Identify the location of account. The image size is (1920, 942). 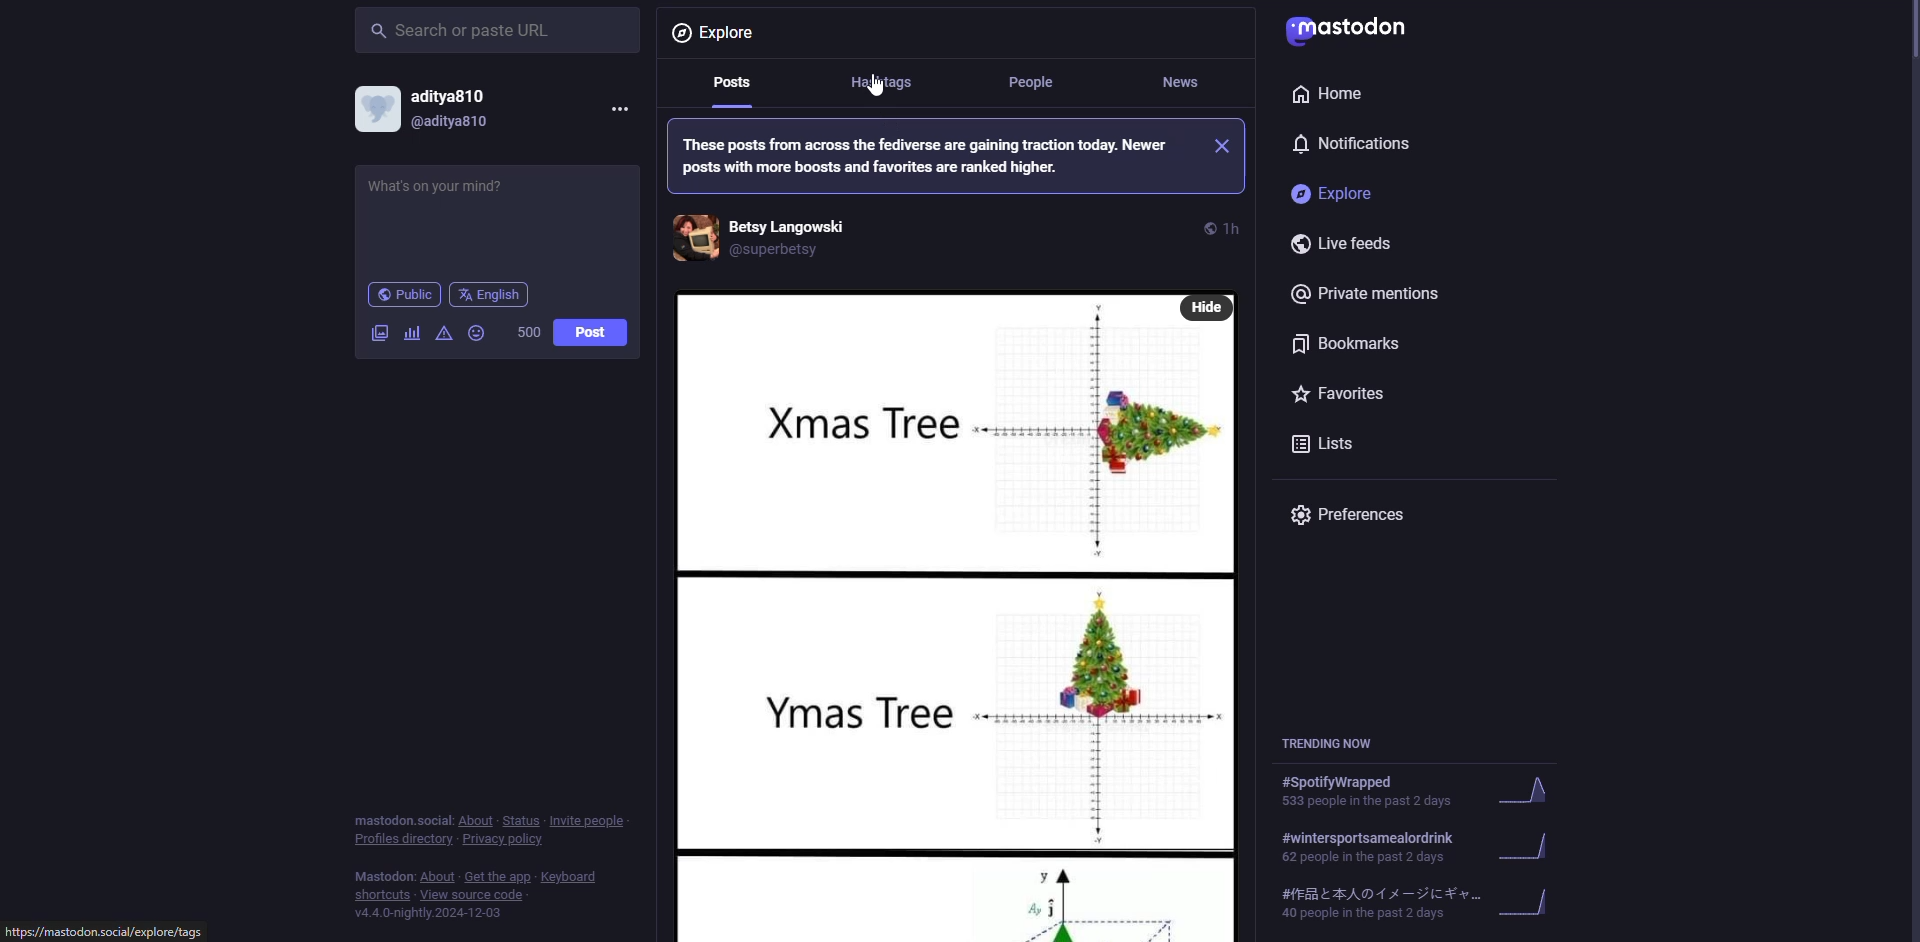
(770, 235).